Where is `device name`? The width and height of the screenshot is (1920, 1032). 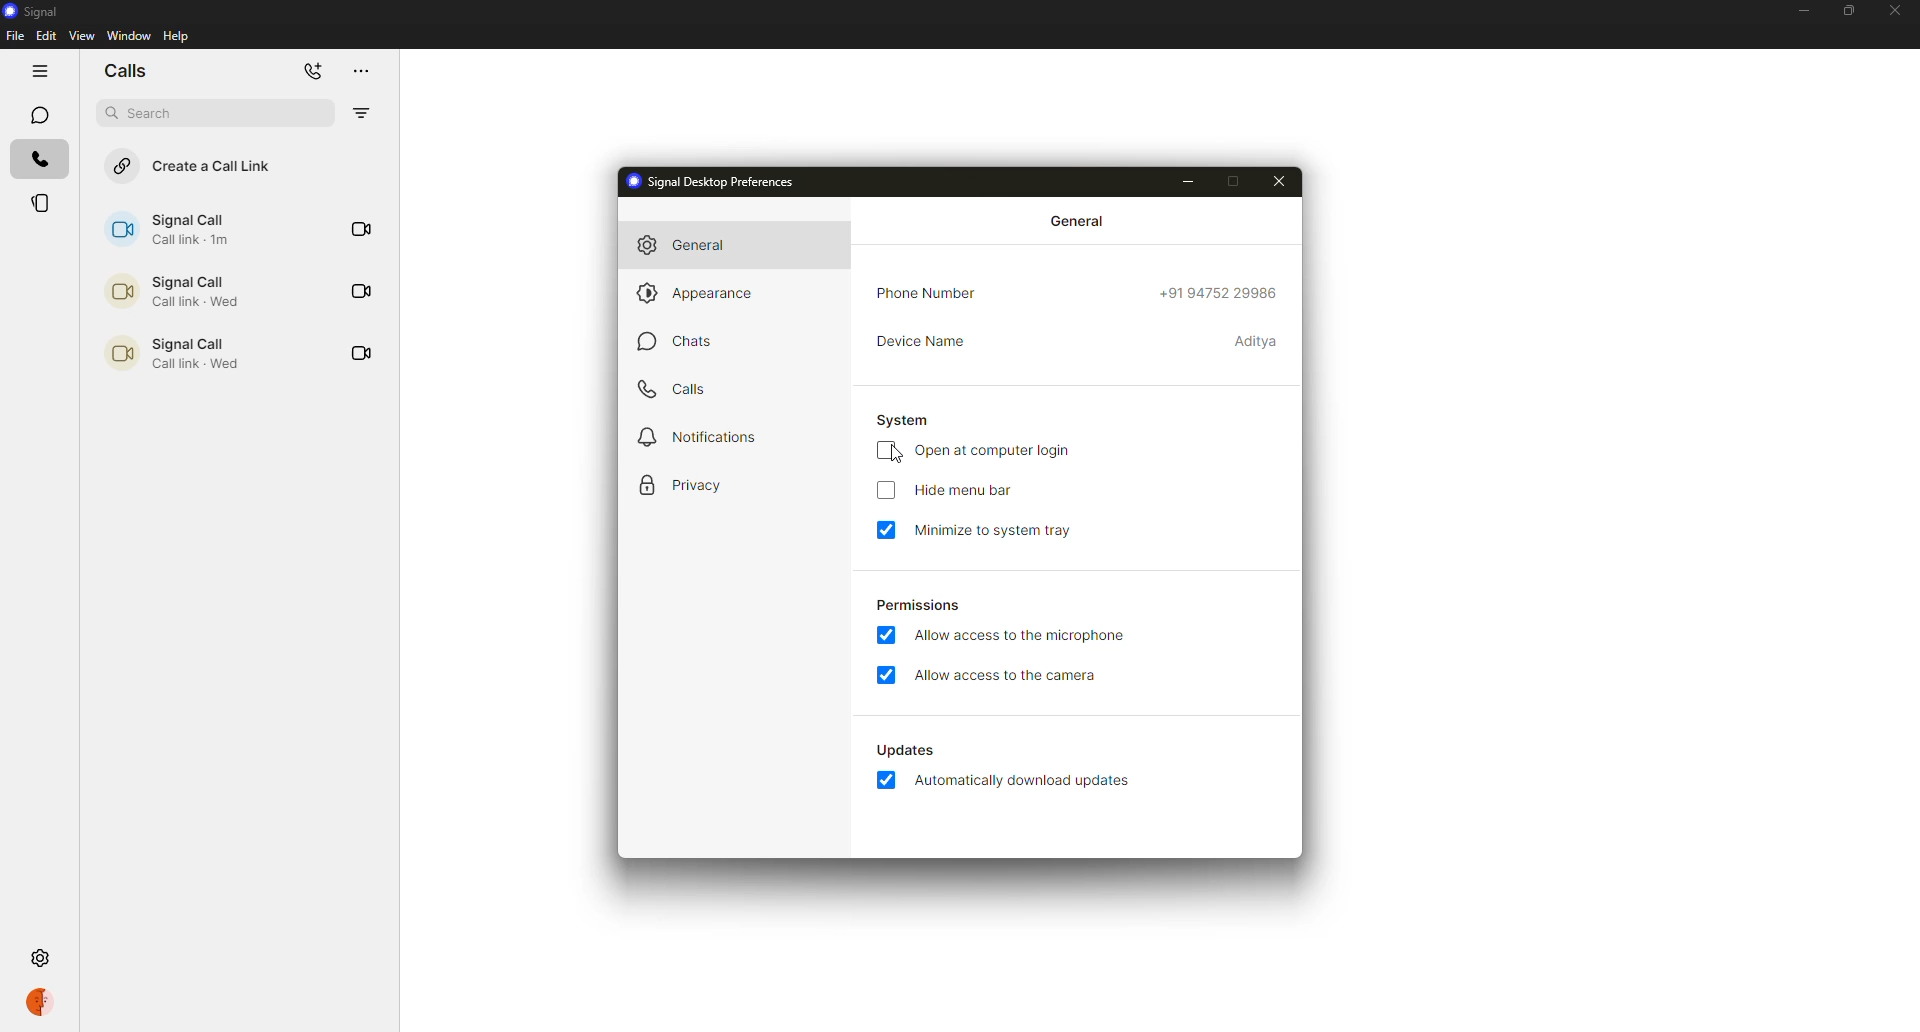
device name is located at coordinates (1258, 344).